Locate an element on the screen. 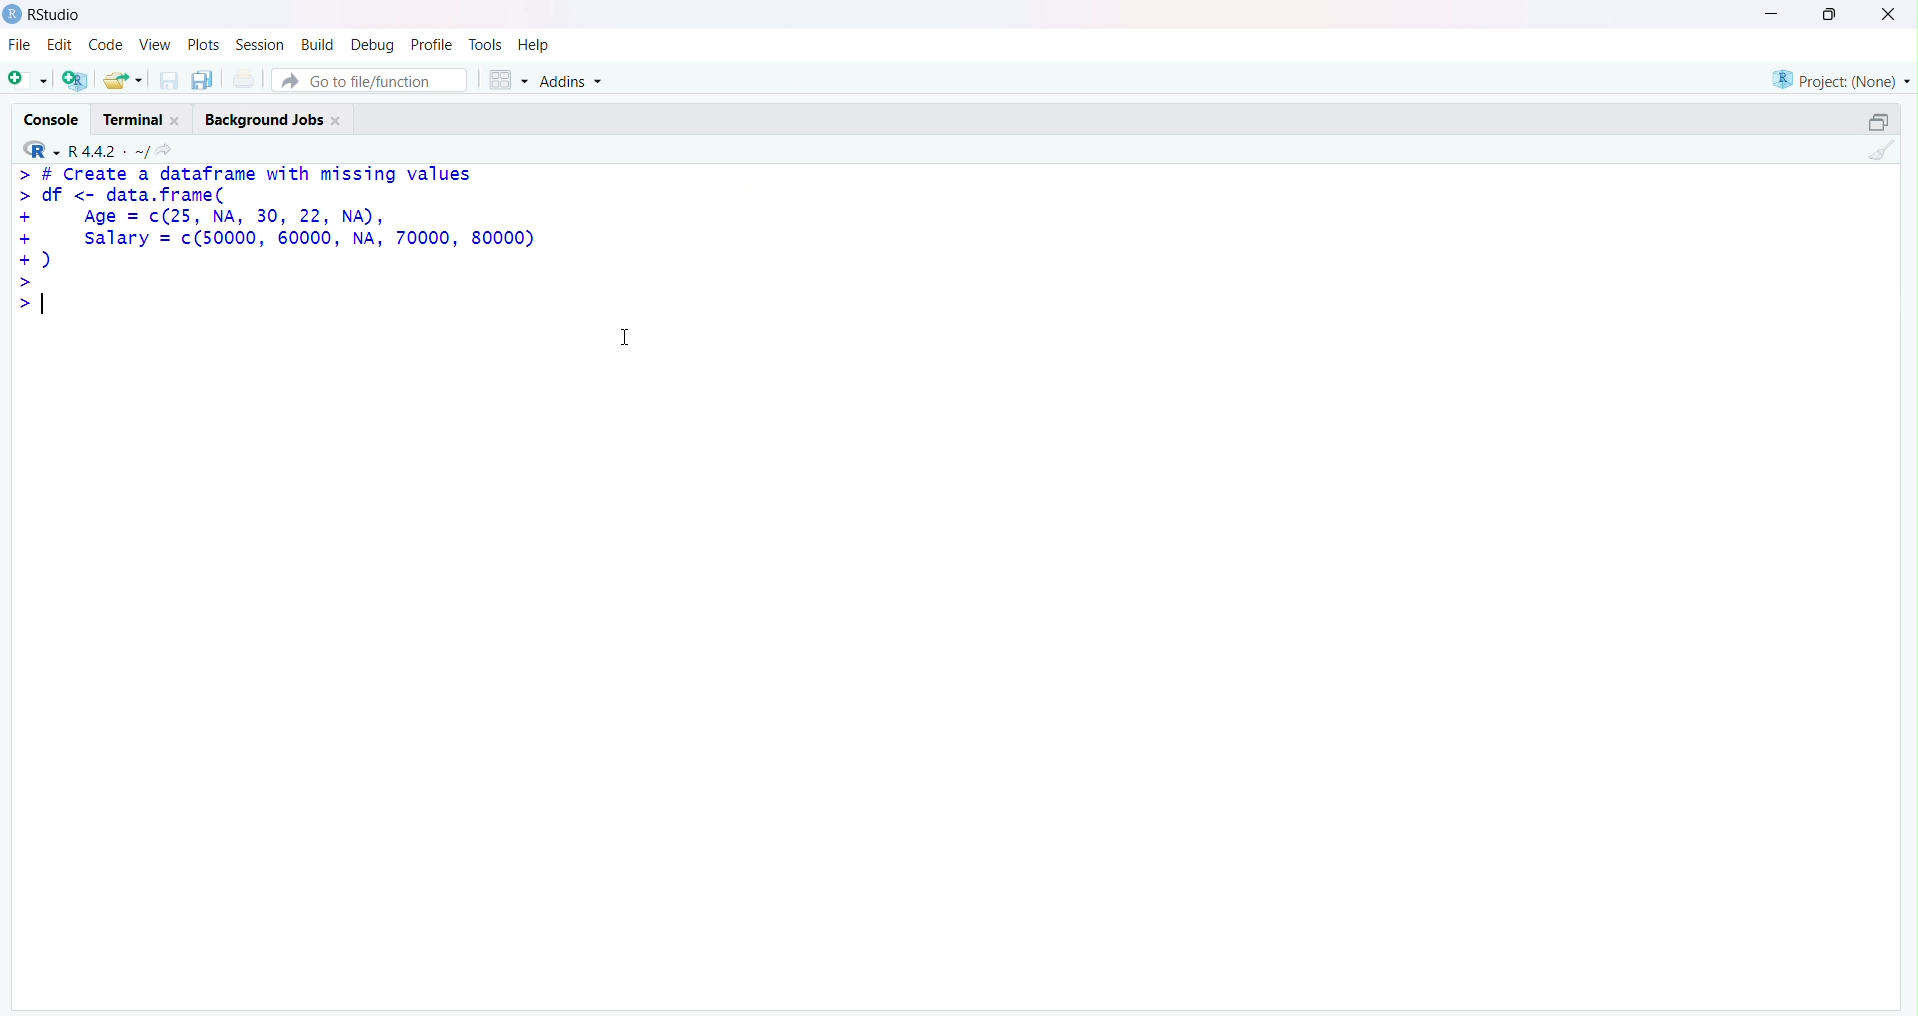  Tools is located at coordinates (487, 45).